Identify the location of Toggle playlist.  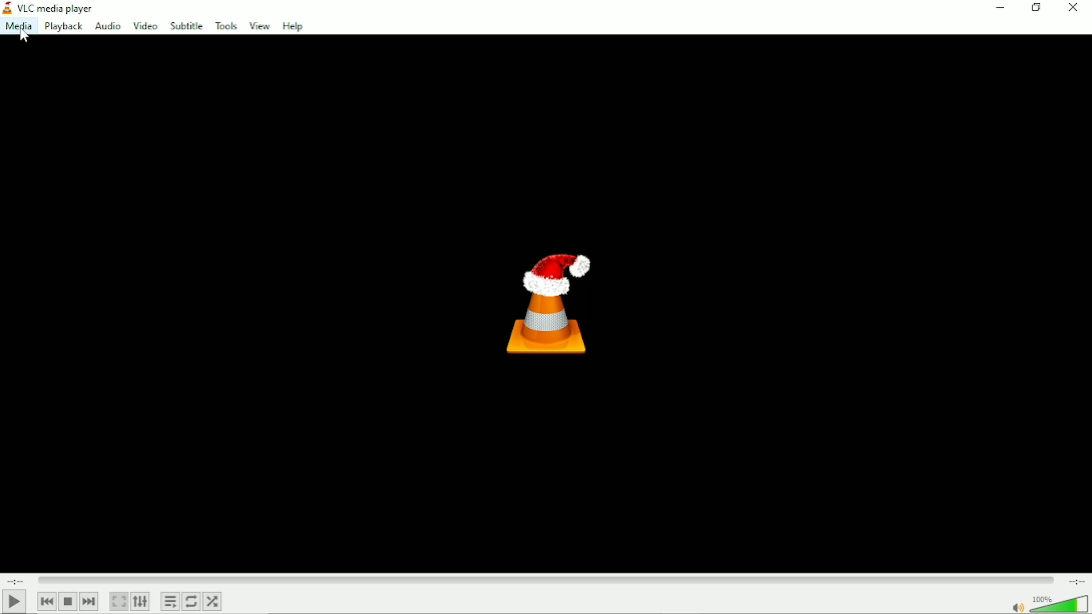
(168, 602).